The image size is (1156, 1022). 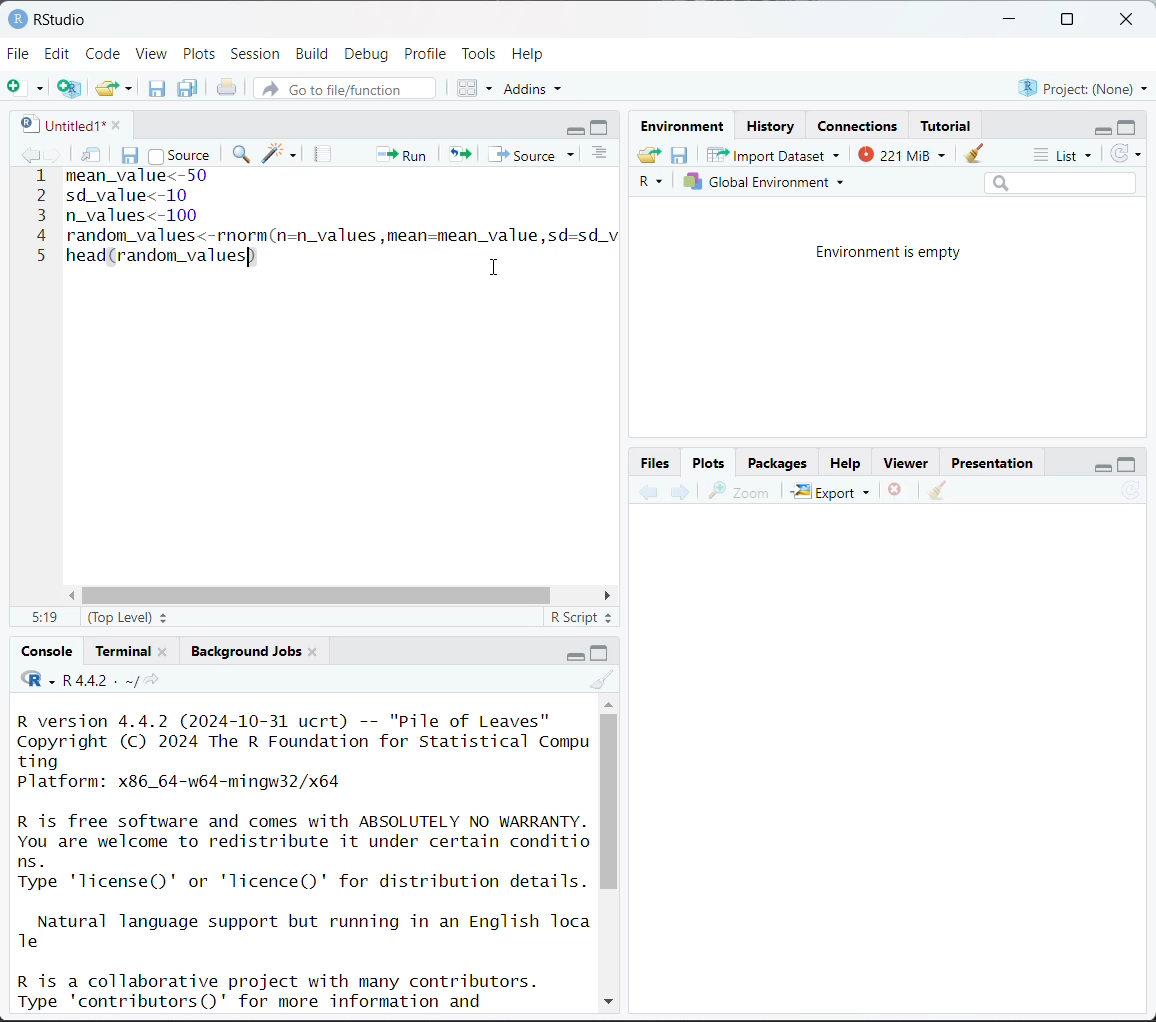 I want to click on open an existing file, so click(x=107, y=85).